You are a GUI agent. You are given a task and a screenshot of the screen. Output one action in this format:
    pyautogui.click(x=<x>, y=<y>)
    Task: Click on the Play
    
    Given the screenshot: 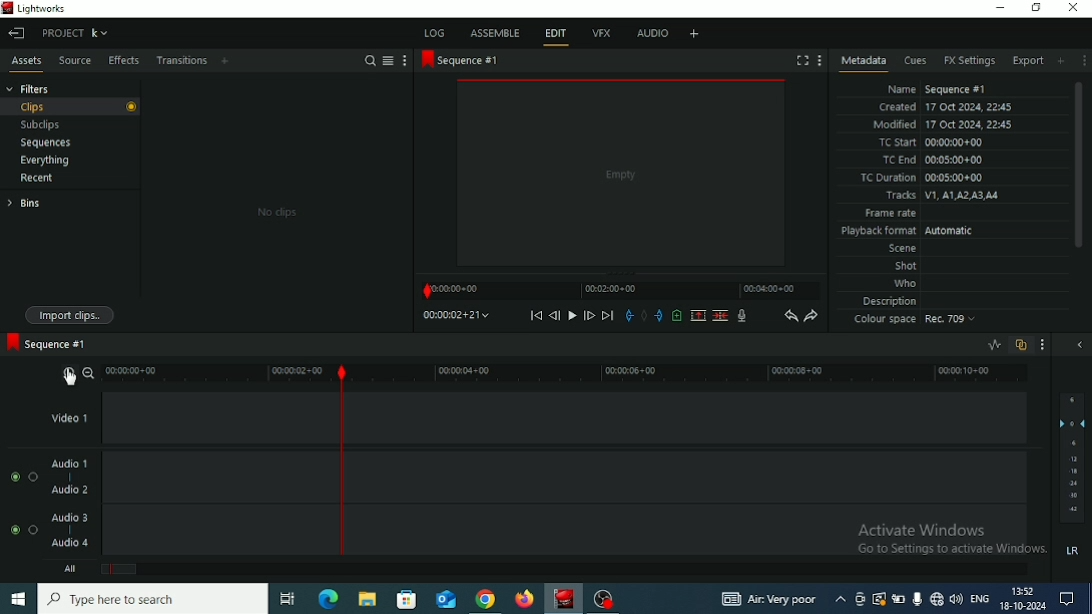 What is the action you would take?
    pyautogui.click(x=571, y=315)
    